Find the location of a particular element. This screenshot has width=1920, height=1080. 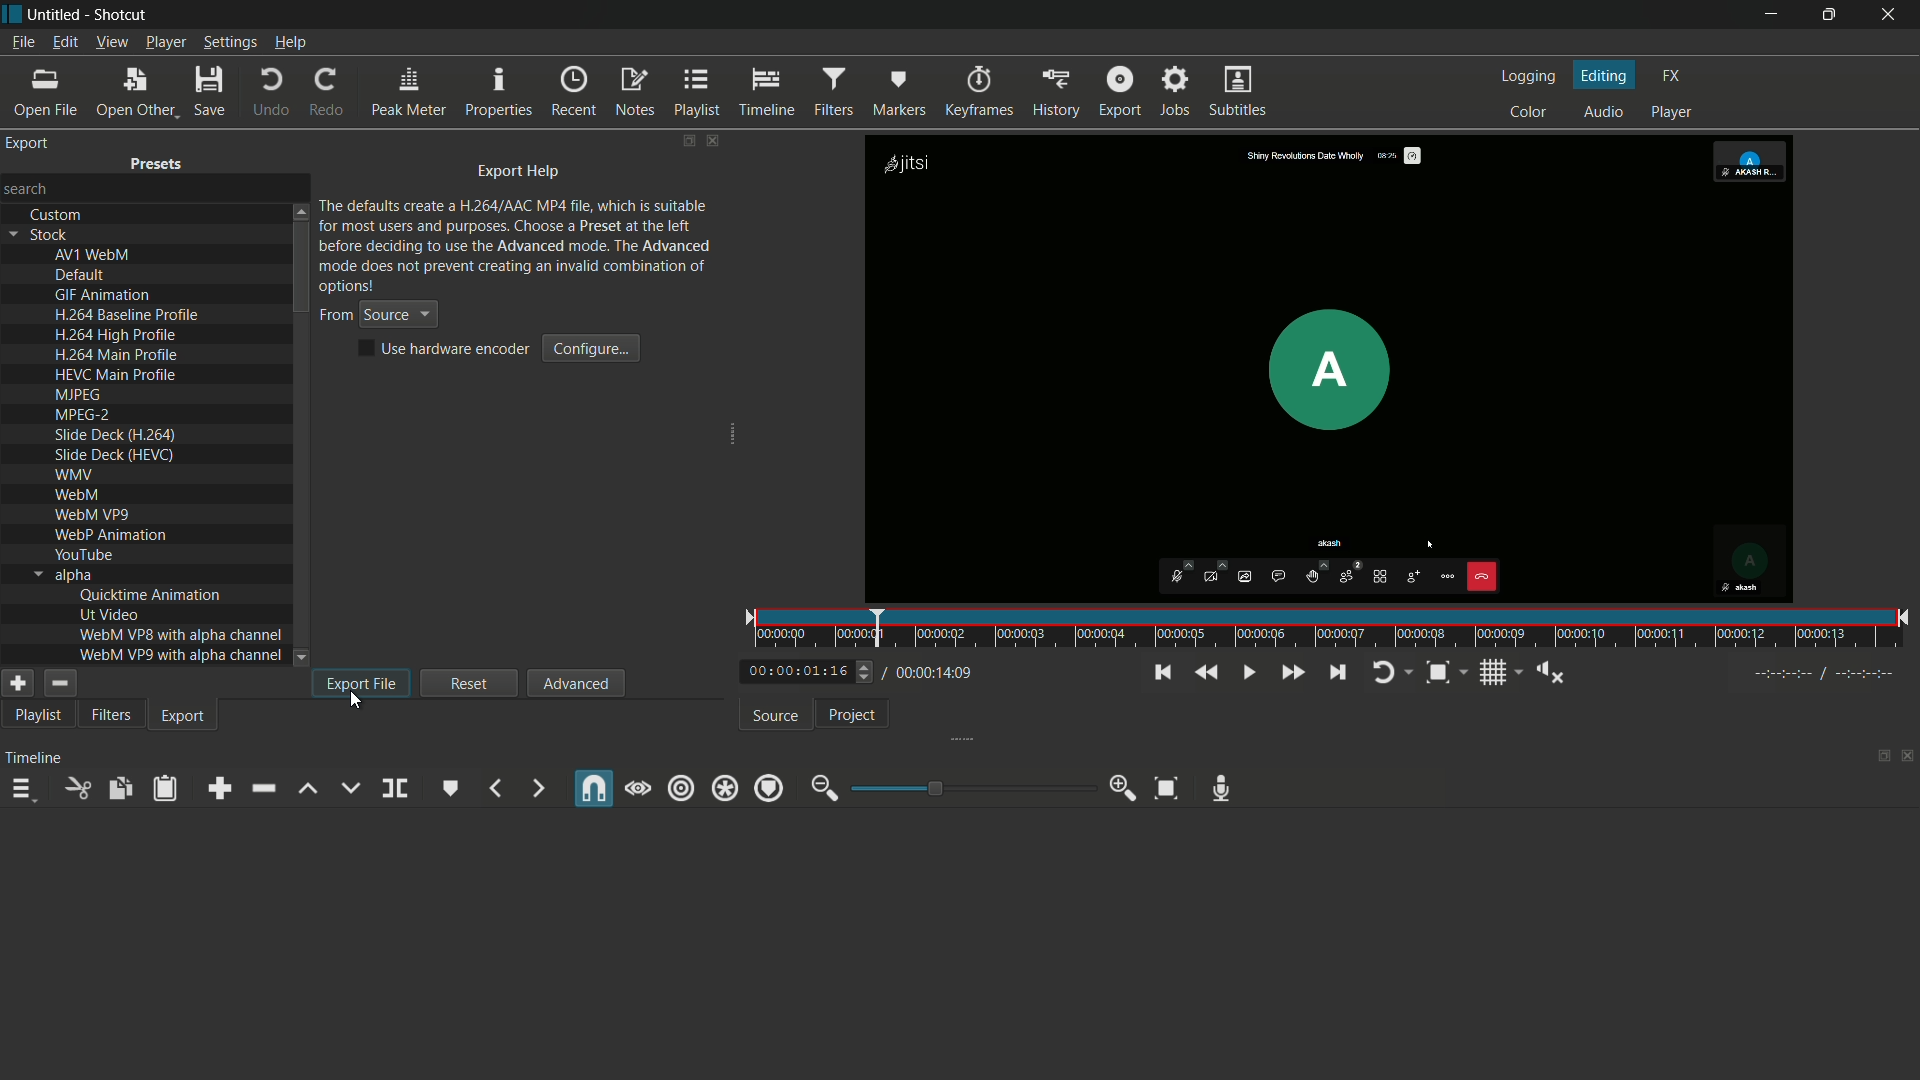

minimize is located at coordinates (1767, 15).